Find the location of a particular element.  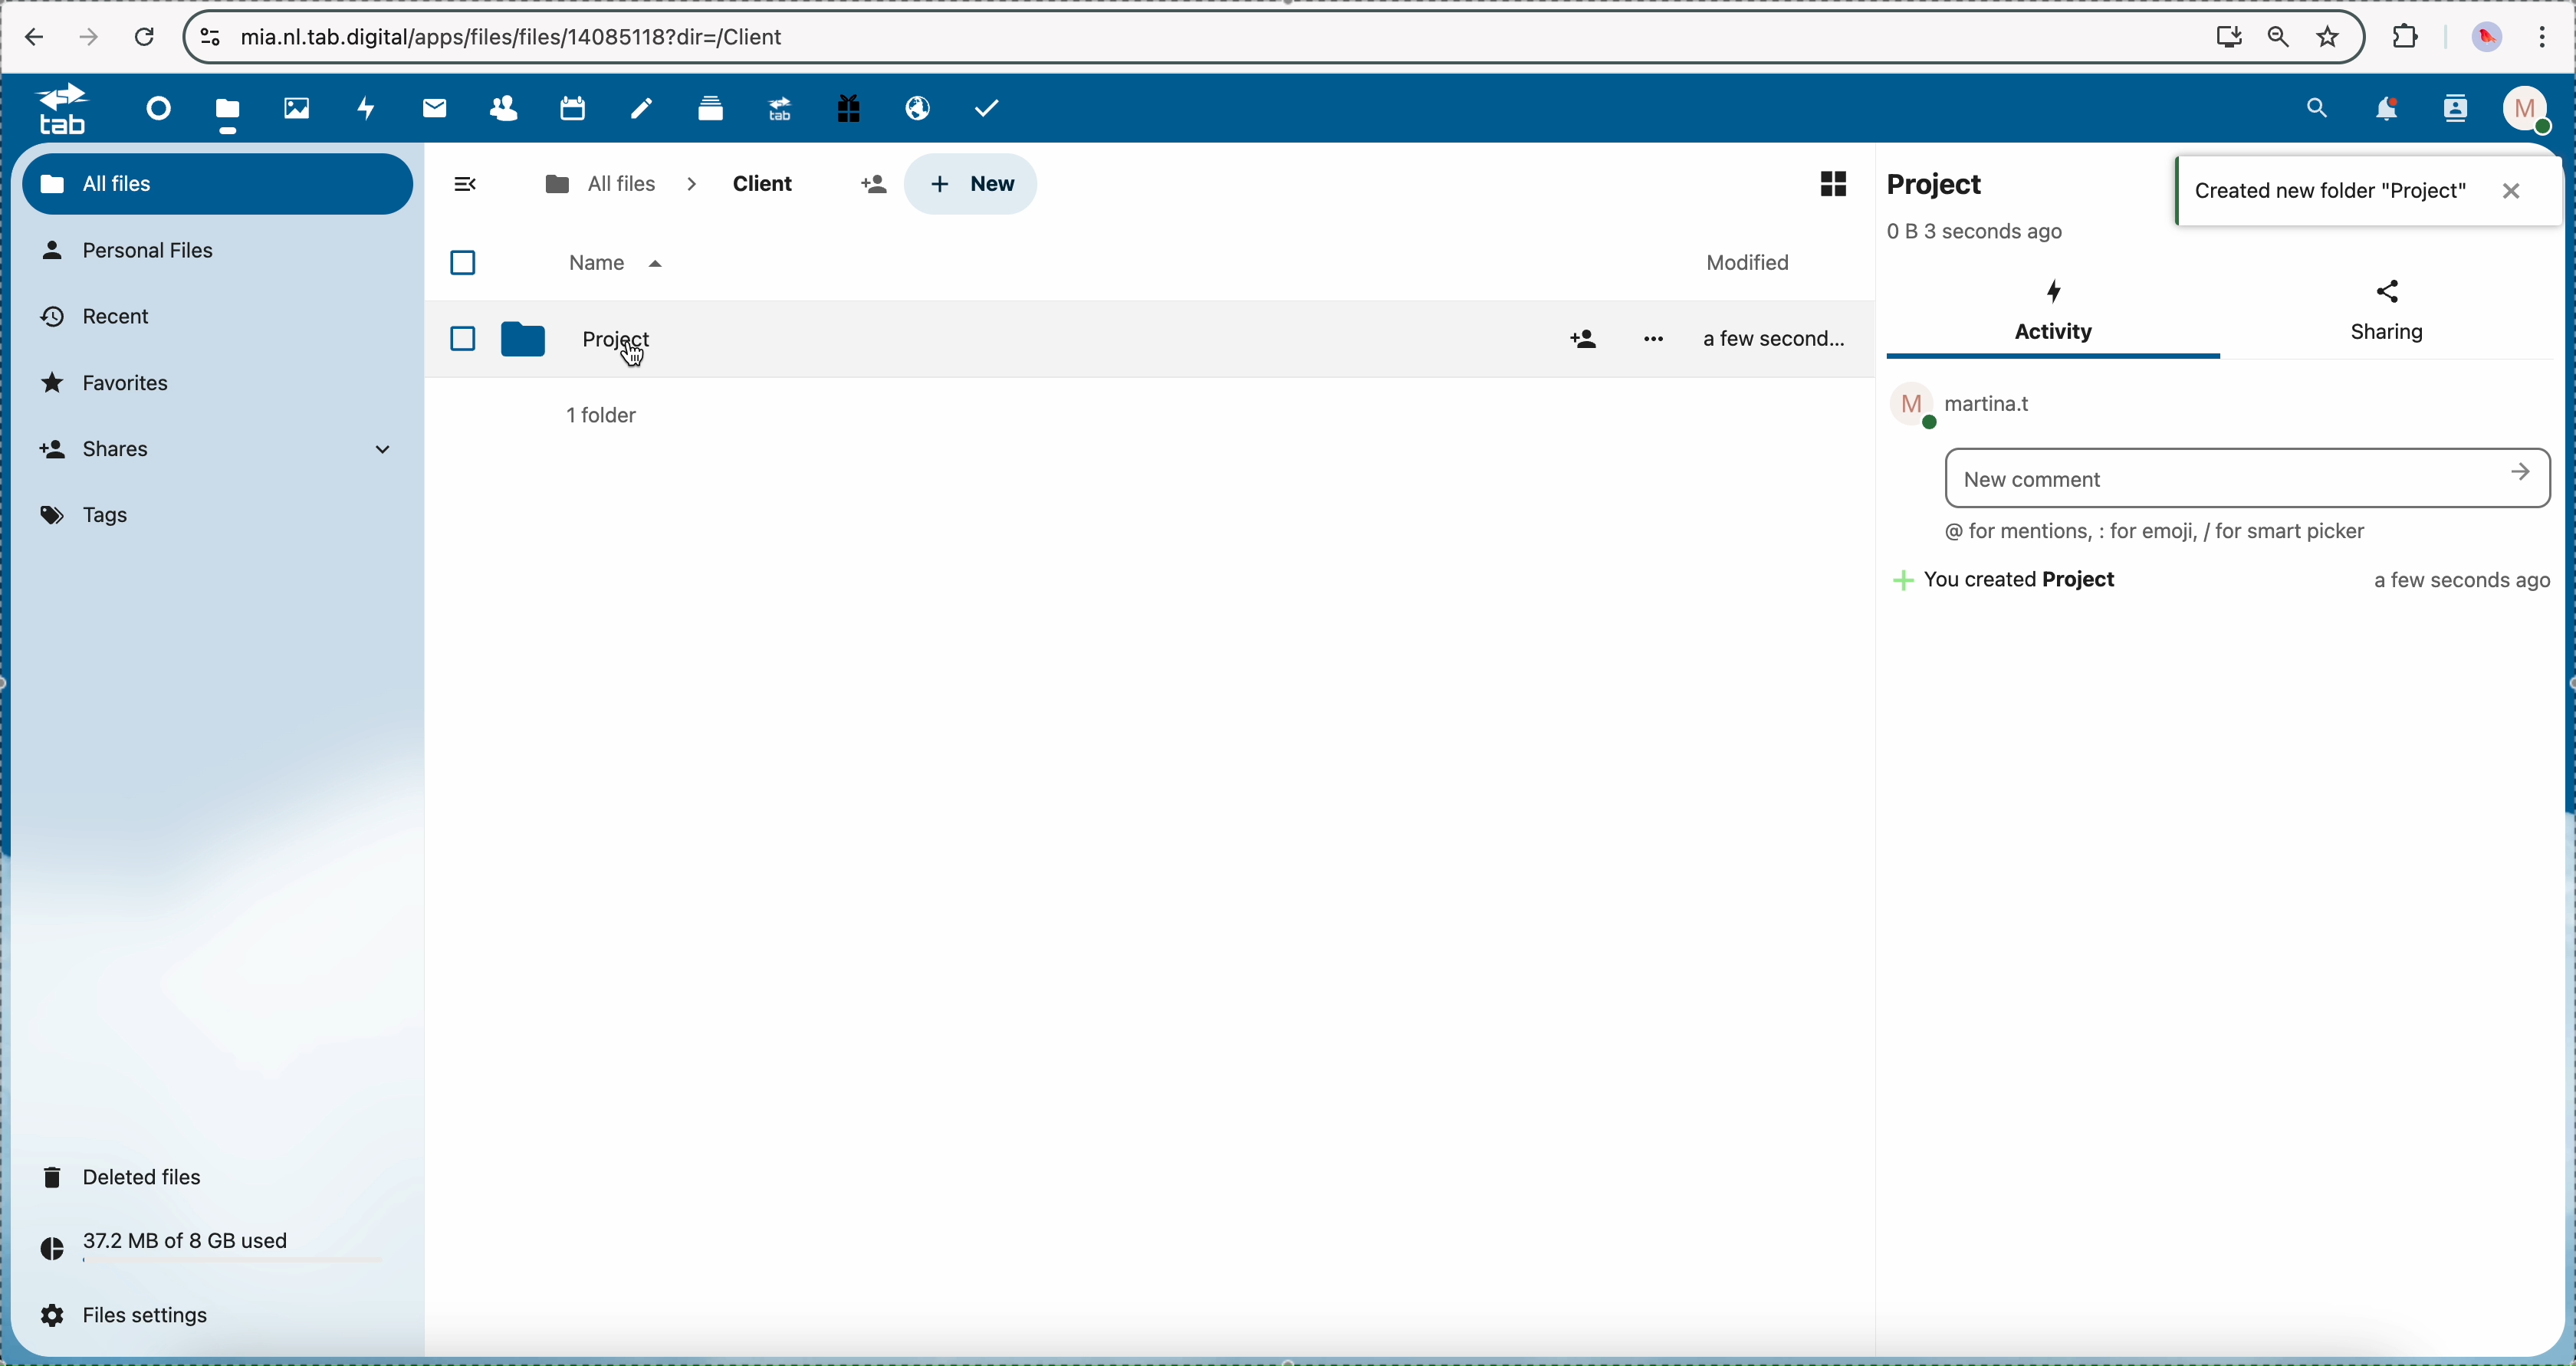

tasks is located at coordinates (990, 108).